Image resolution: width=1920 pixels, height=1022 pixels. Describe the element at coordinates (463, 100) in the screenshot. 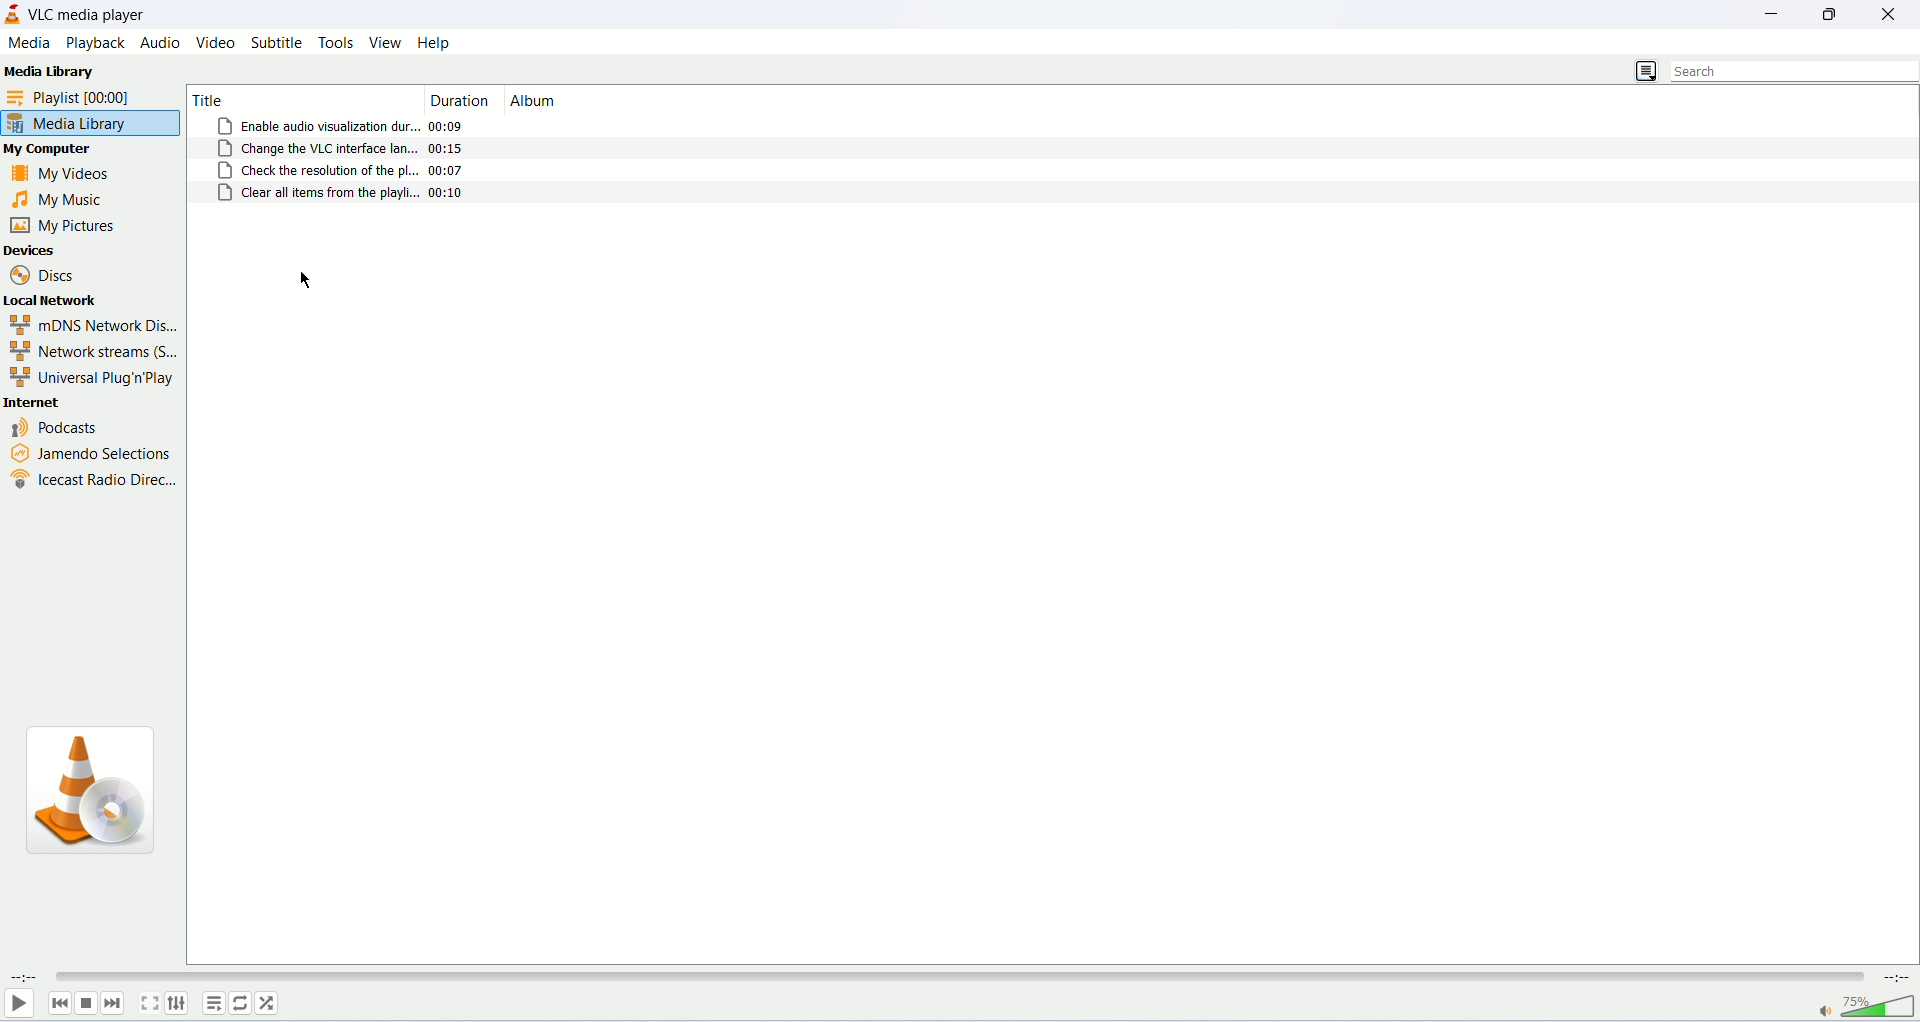

I see `duration` at that location.